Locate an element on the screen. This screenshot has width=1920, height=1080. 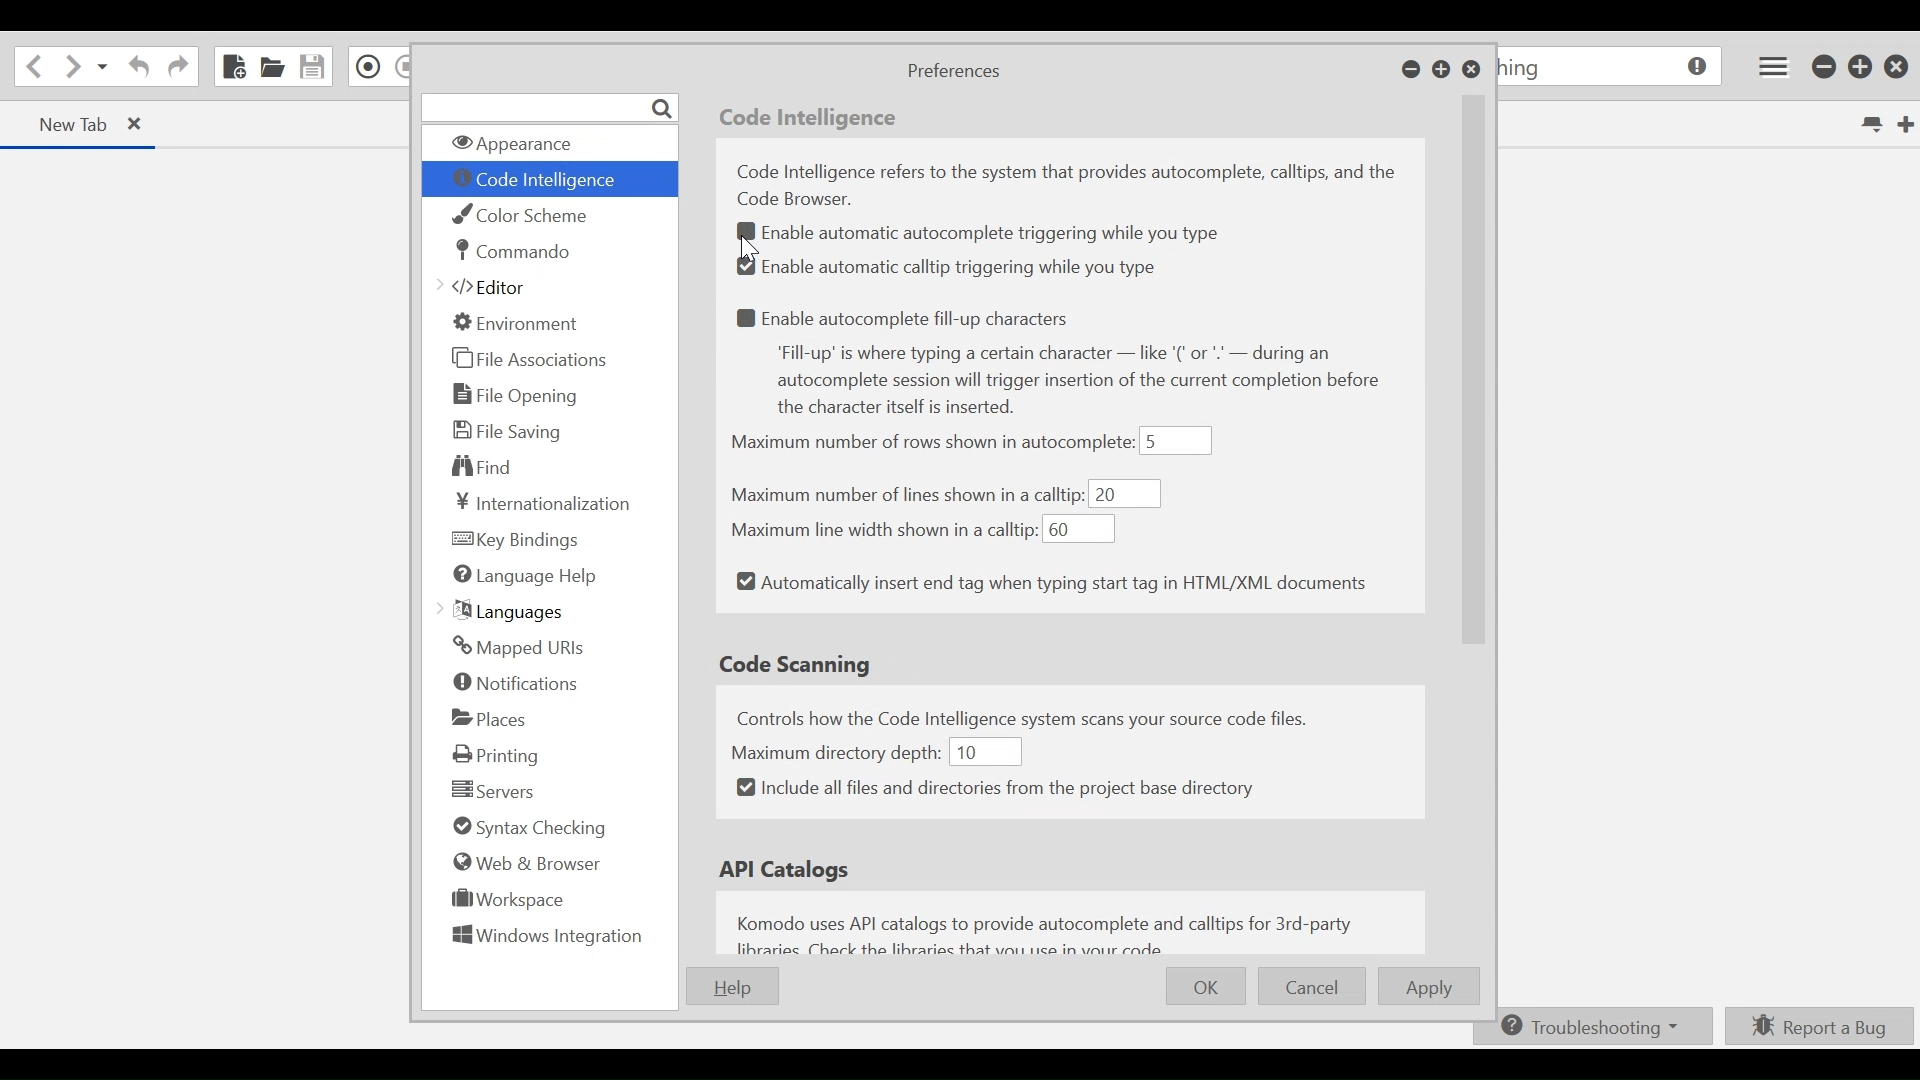
Maximum directory depth: is located at coordinates (837, 750).